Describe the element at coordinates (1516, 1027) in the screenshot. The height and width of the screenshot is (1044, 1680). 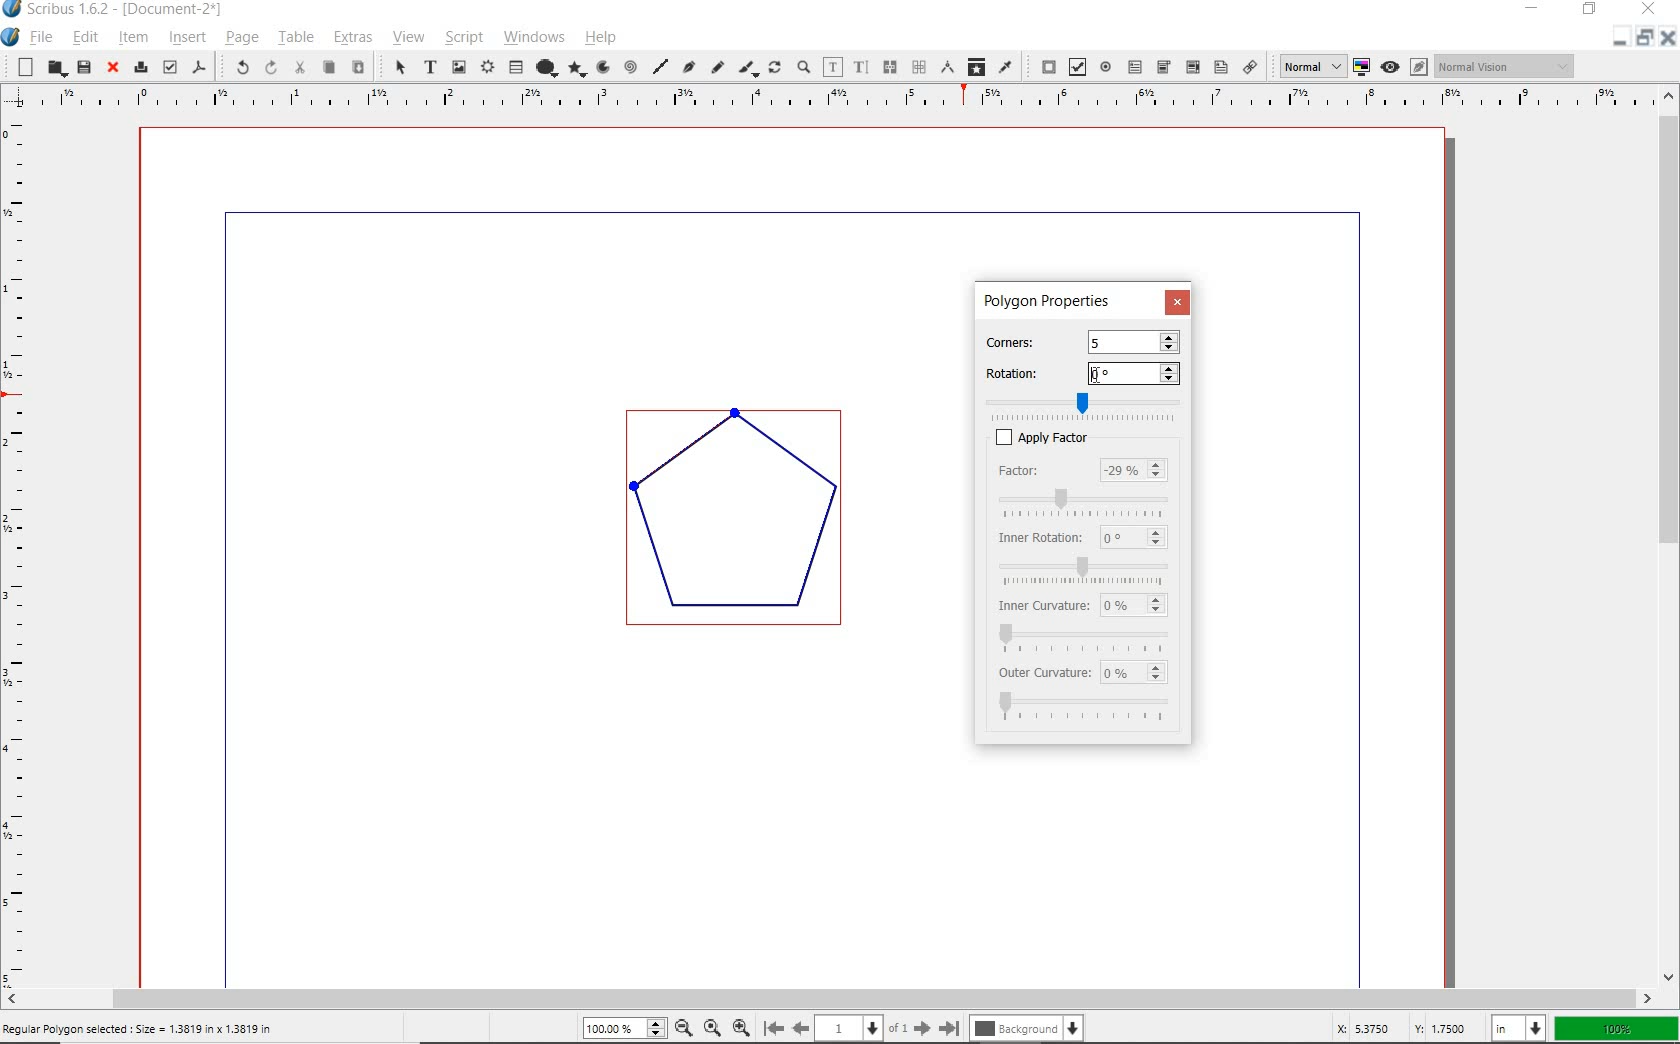
I see `select unit` at that location.